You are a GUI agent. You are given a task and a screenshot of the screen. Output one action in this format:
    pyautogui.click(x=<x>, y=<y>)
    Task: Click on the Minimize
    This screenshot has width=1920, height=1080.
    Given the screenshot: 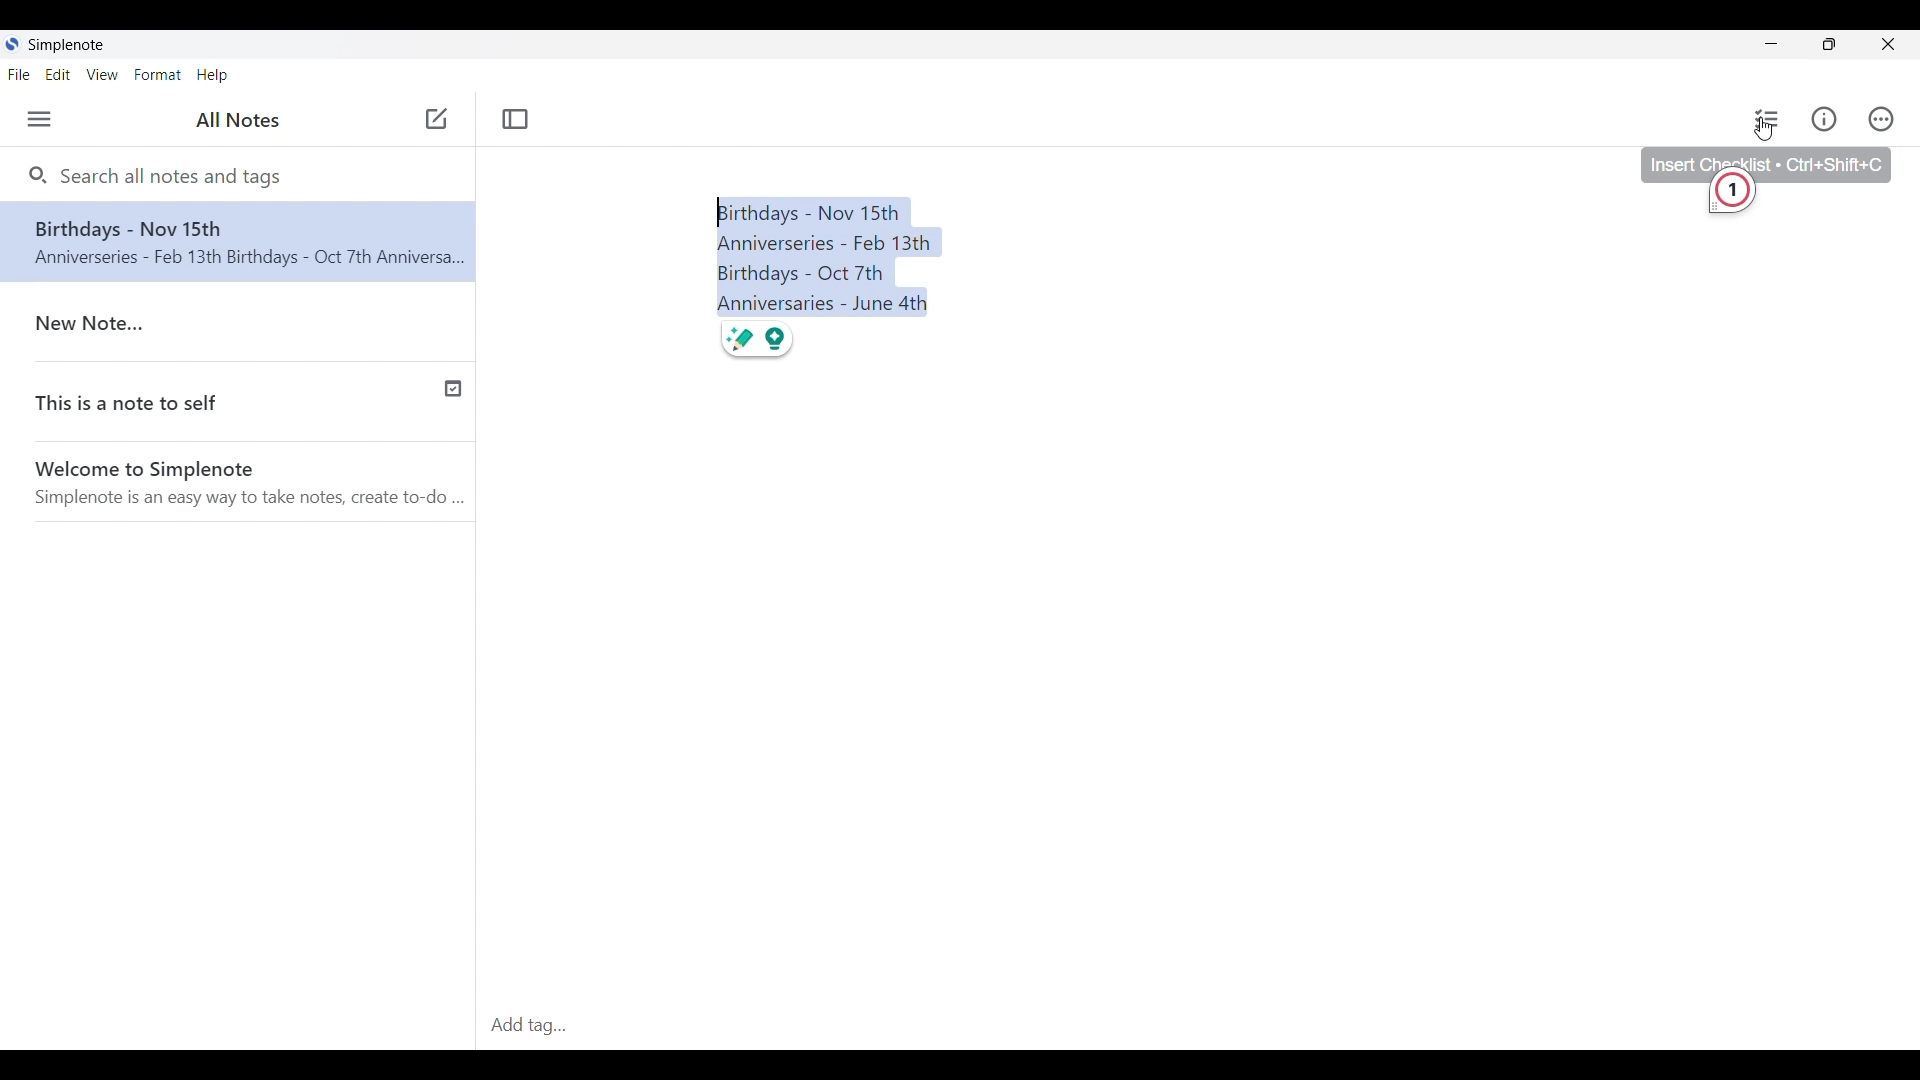 What is the action you would take?
    pyautogui.click(x=1772, y=43)
    